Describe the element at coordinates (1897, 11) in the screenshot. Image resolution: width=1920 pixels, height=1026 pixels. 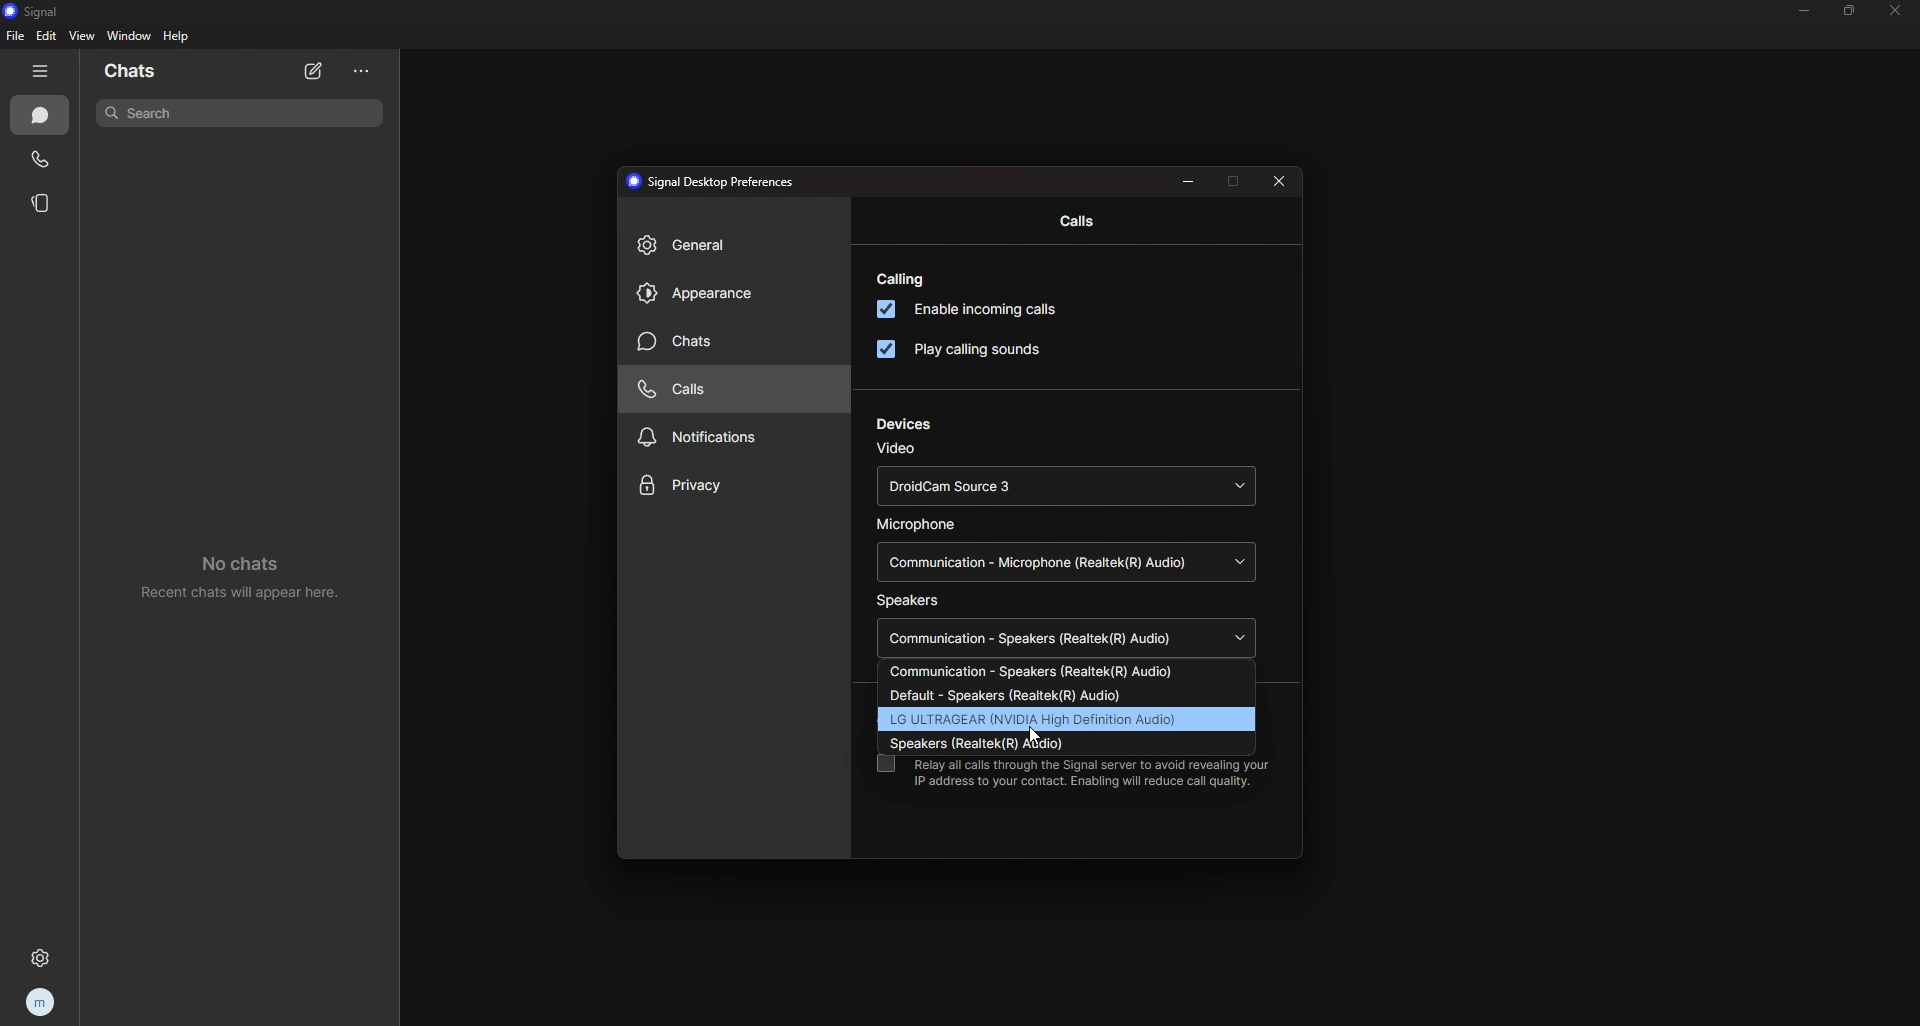
I see `close` at that location.